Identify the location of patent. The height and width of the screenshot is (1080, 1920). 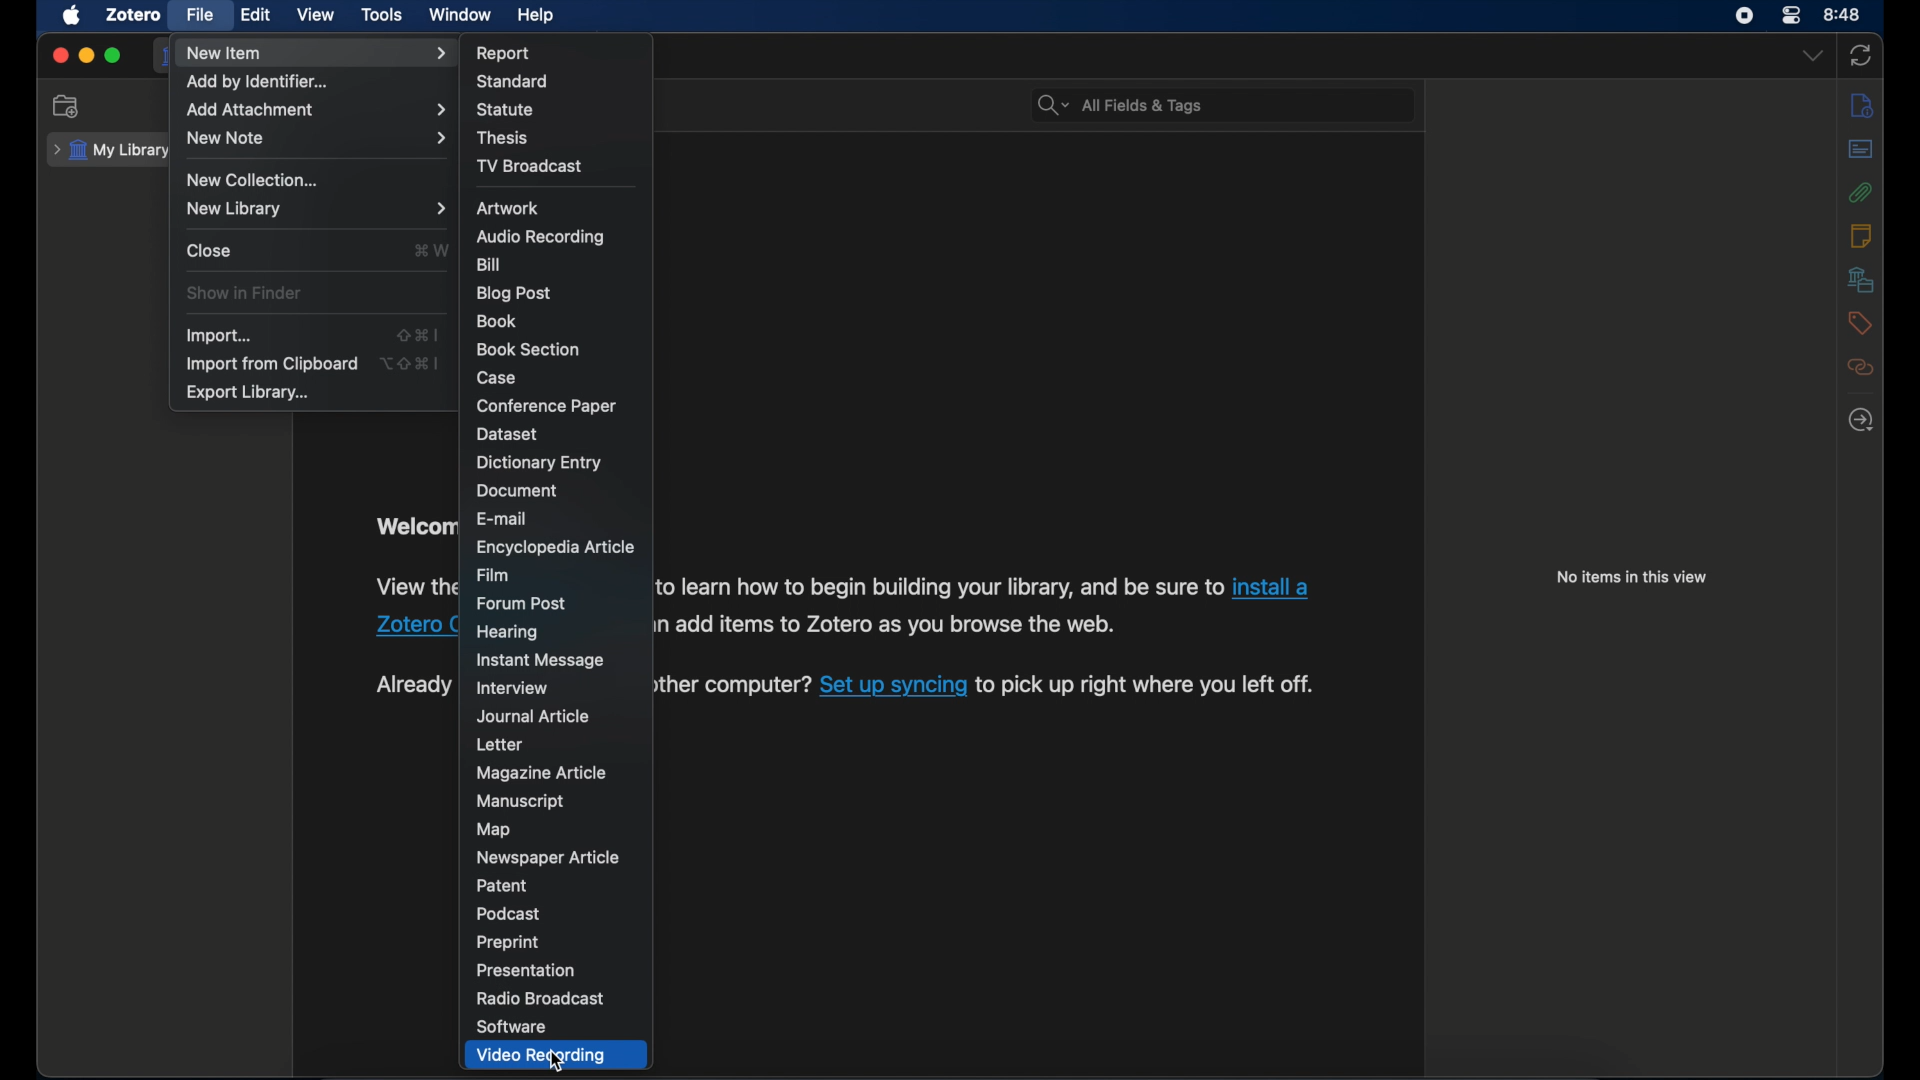
(503, 886).